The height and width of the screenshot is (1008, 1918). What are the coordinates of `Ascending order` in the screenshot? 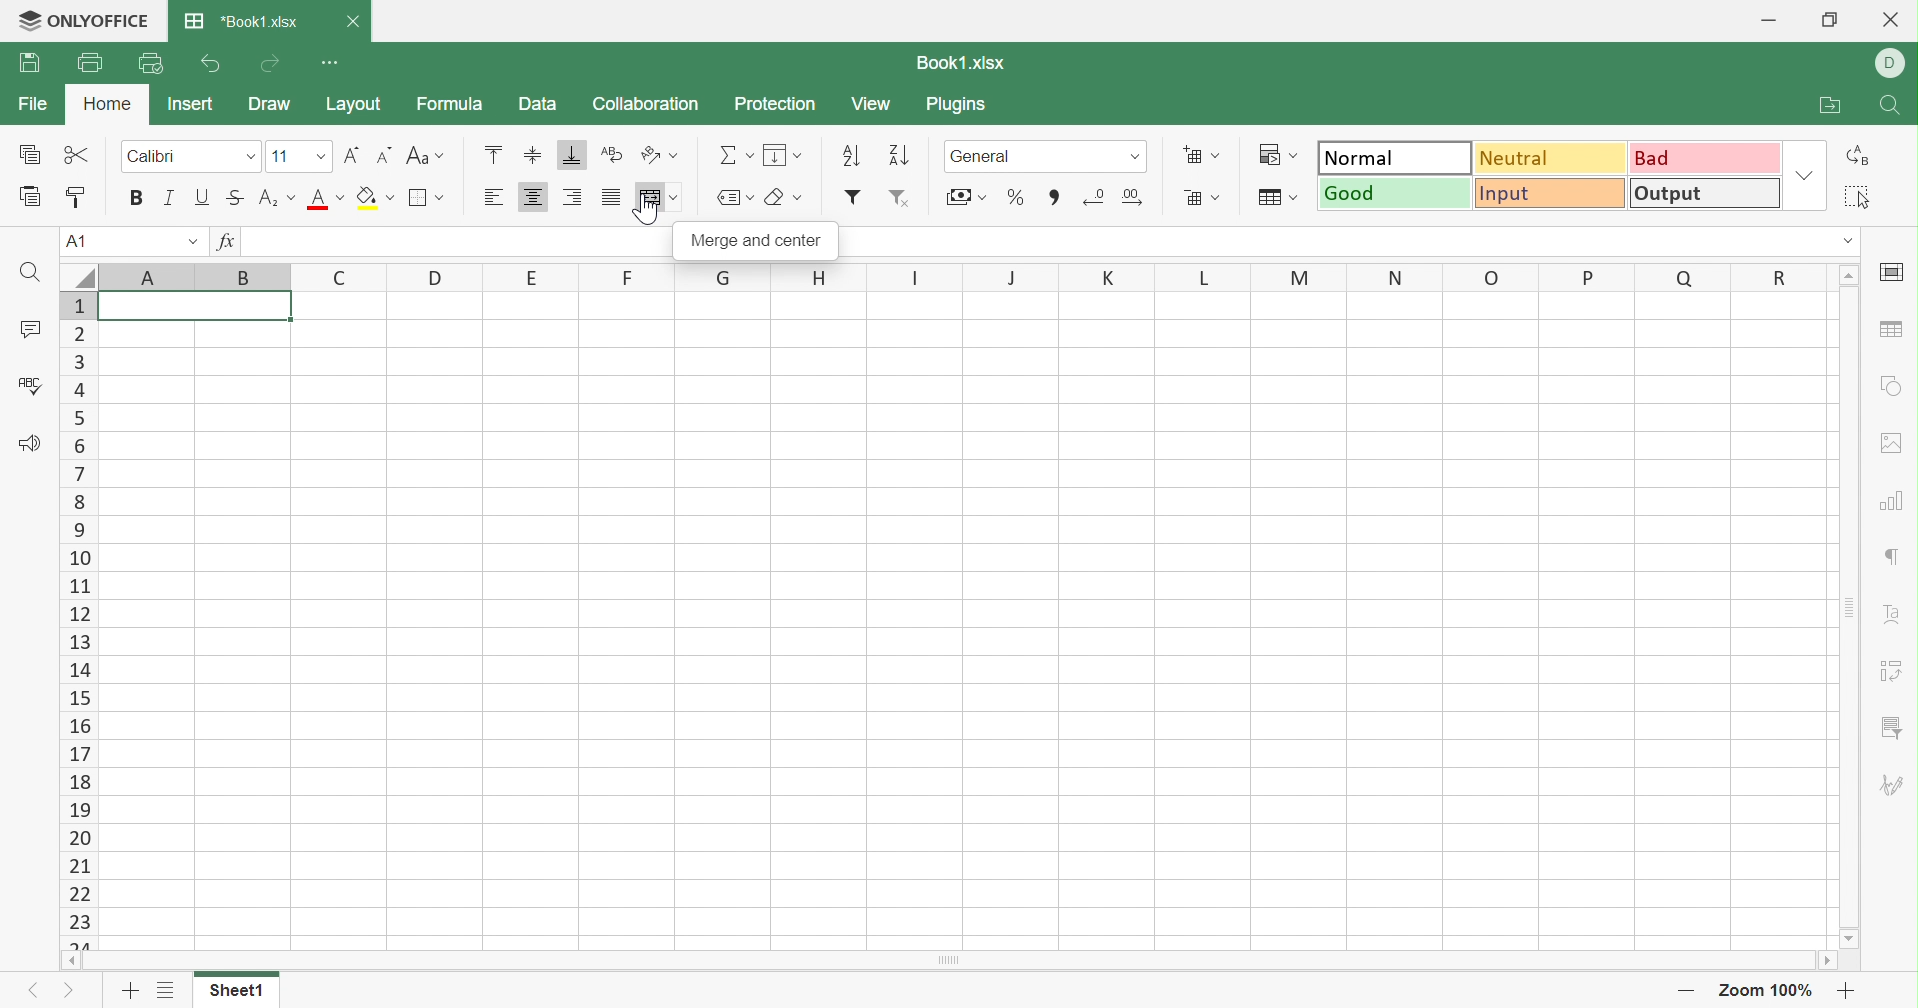 It's located at (853, 154).